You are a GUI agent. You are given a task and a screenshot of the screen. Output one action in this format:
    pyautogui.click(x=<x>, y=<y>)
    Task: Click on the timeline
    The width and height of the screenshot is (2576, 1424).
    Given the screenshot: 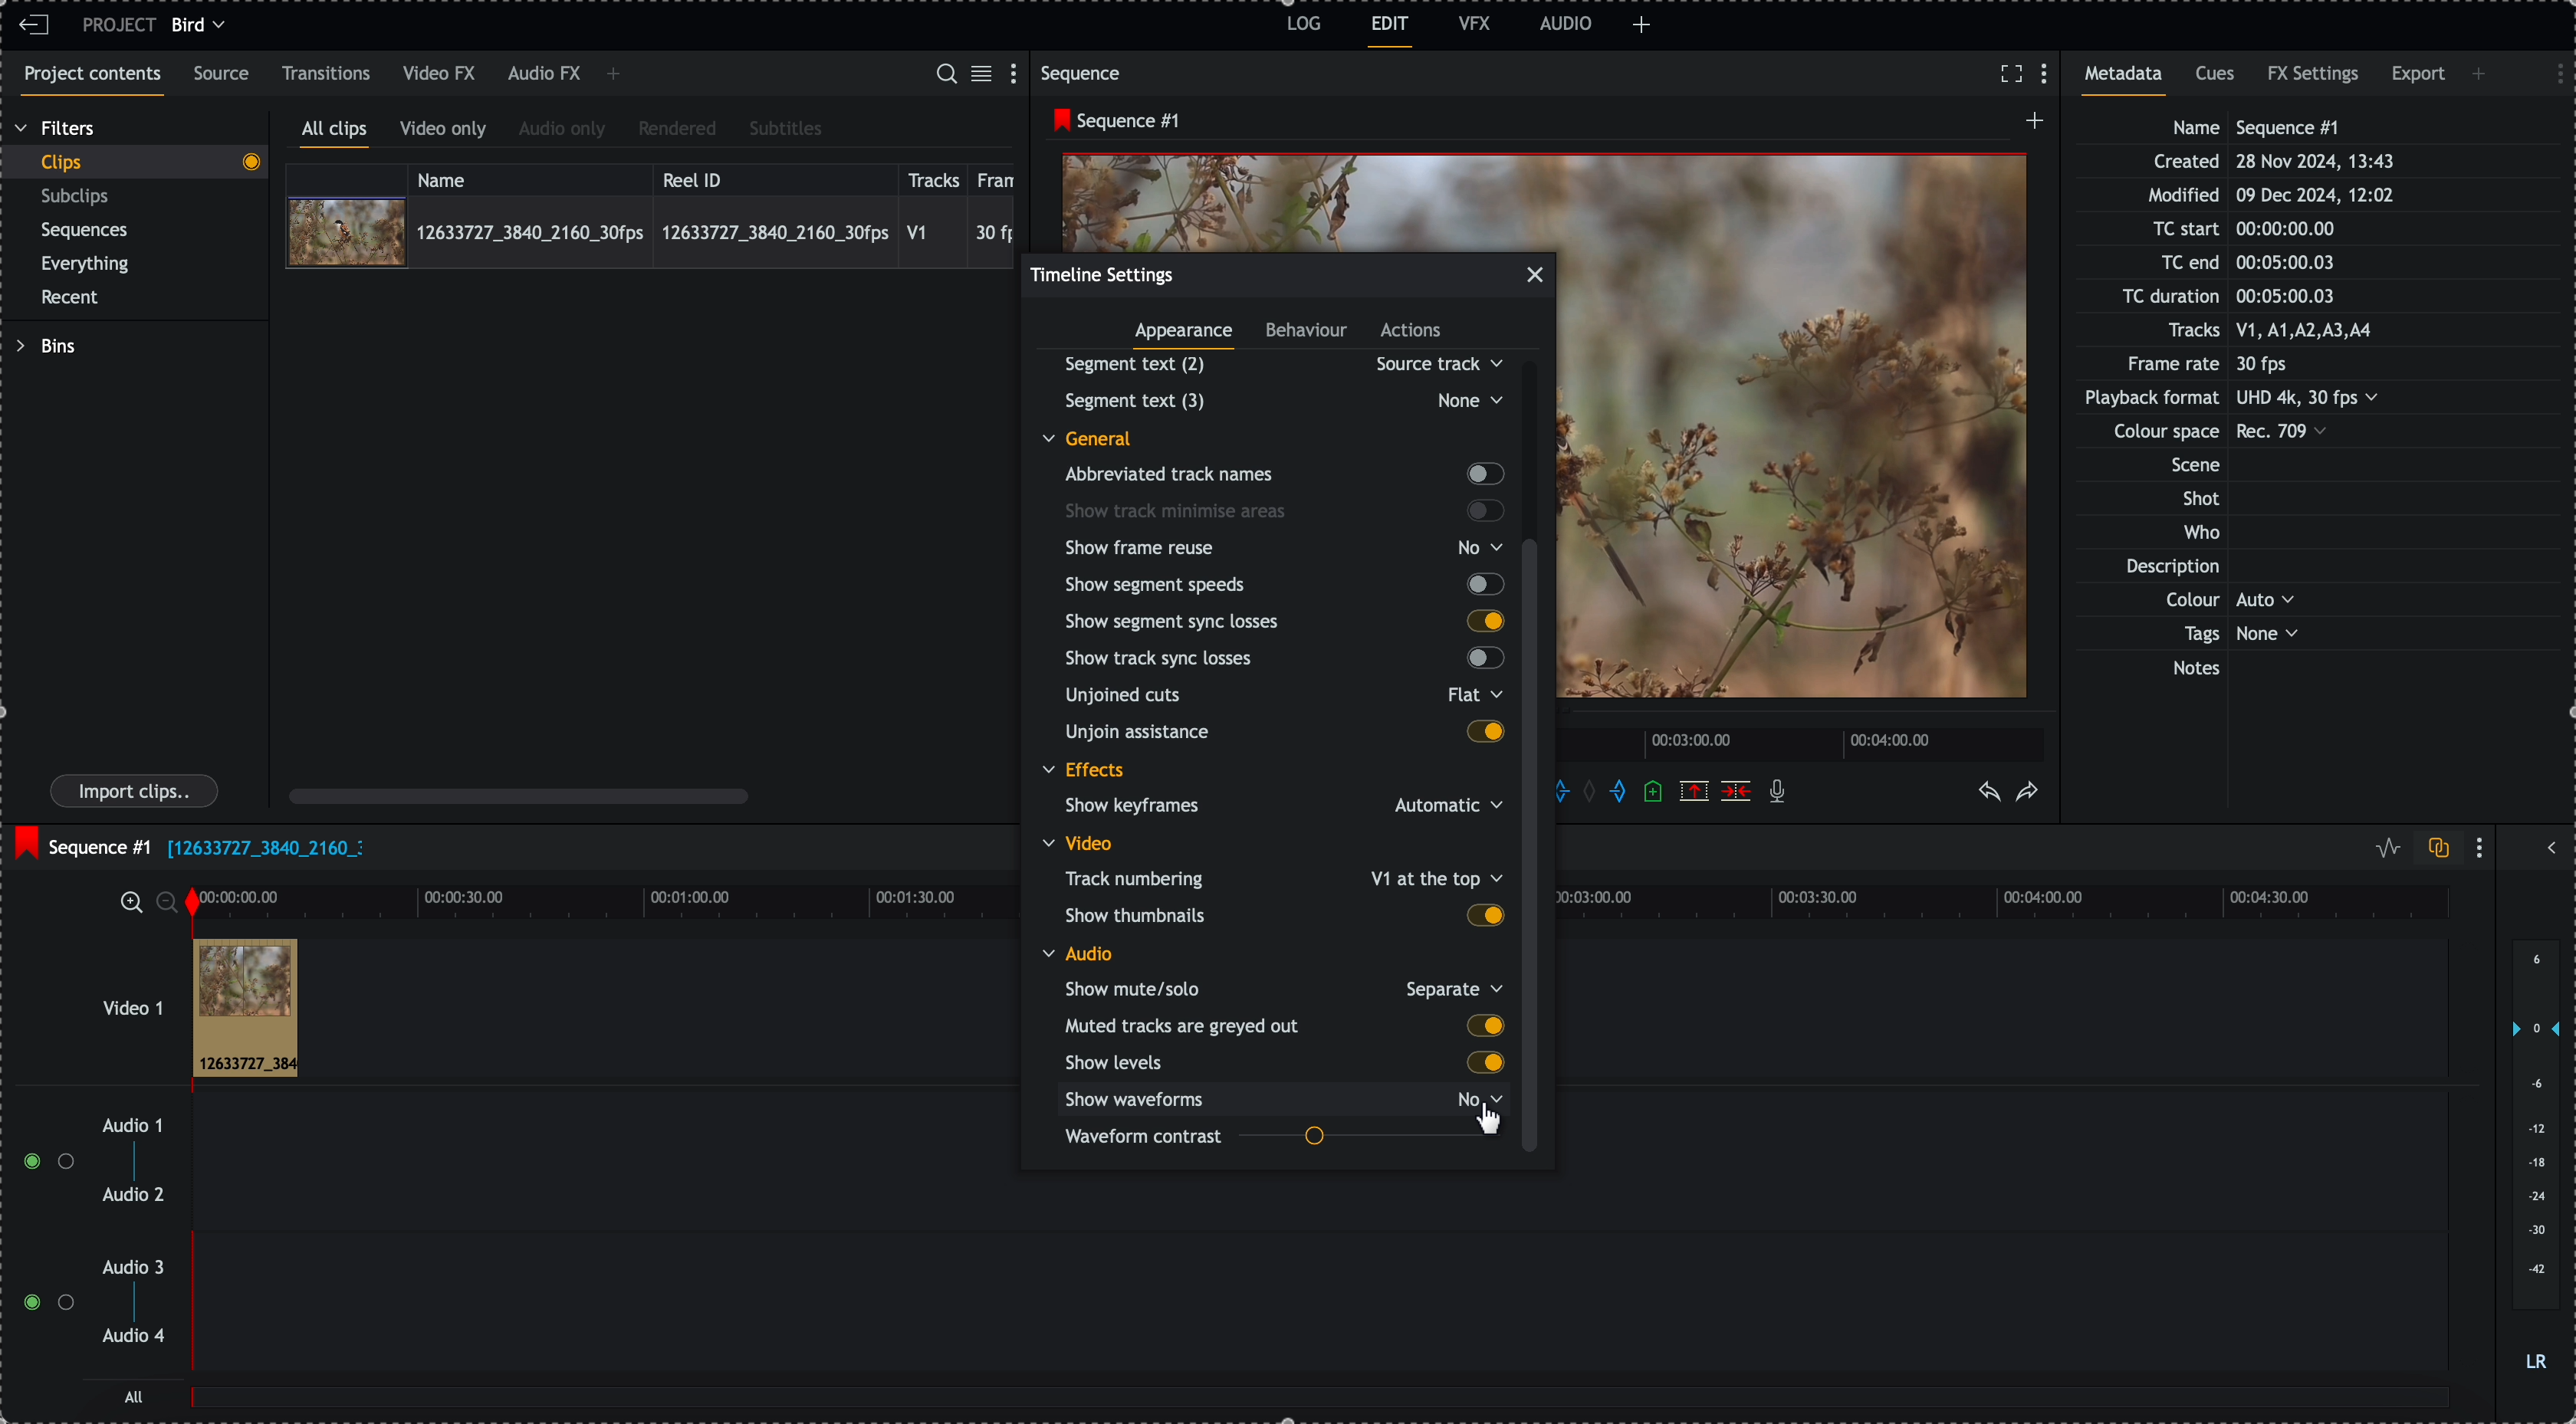 What is the action you would take?
    pyautogui.click(x=602, y=900)
    